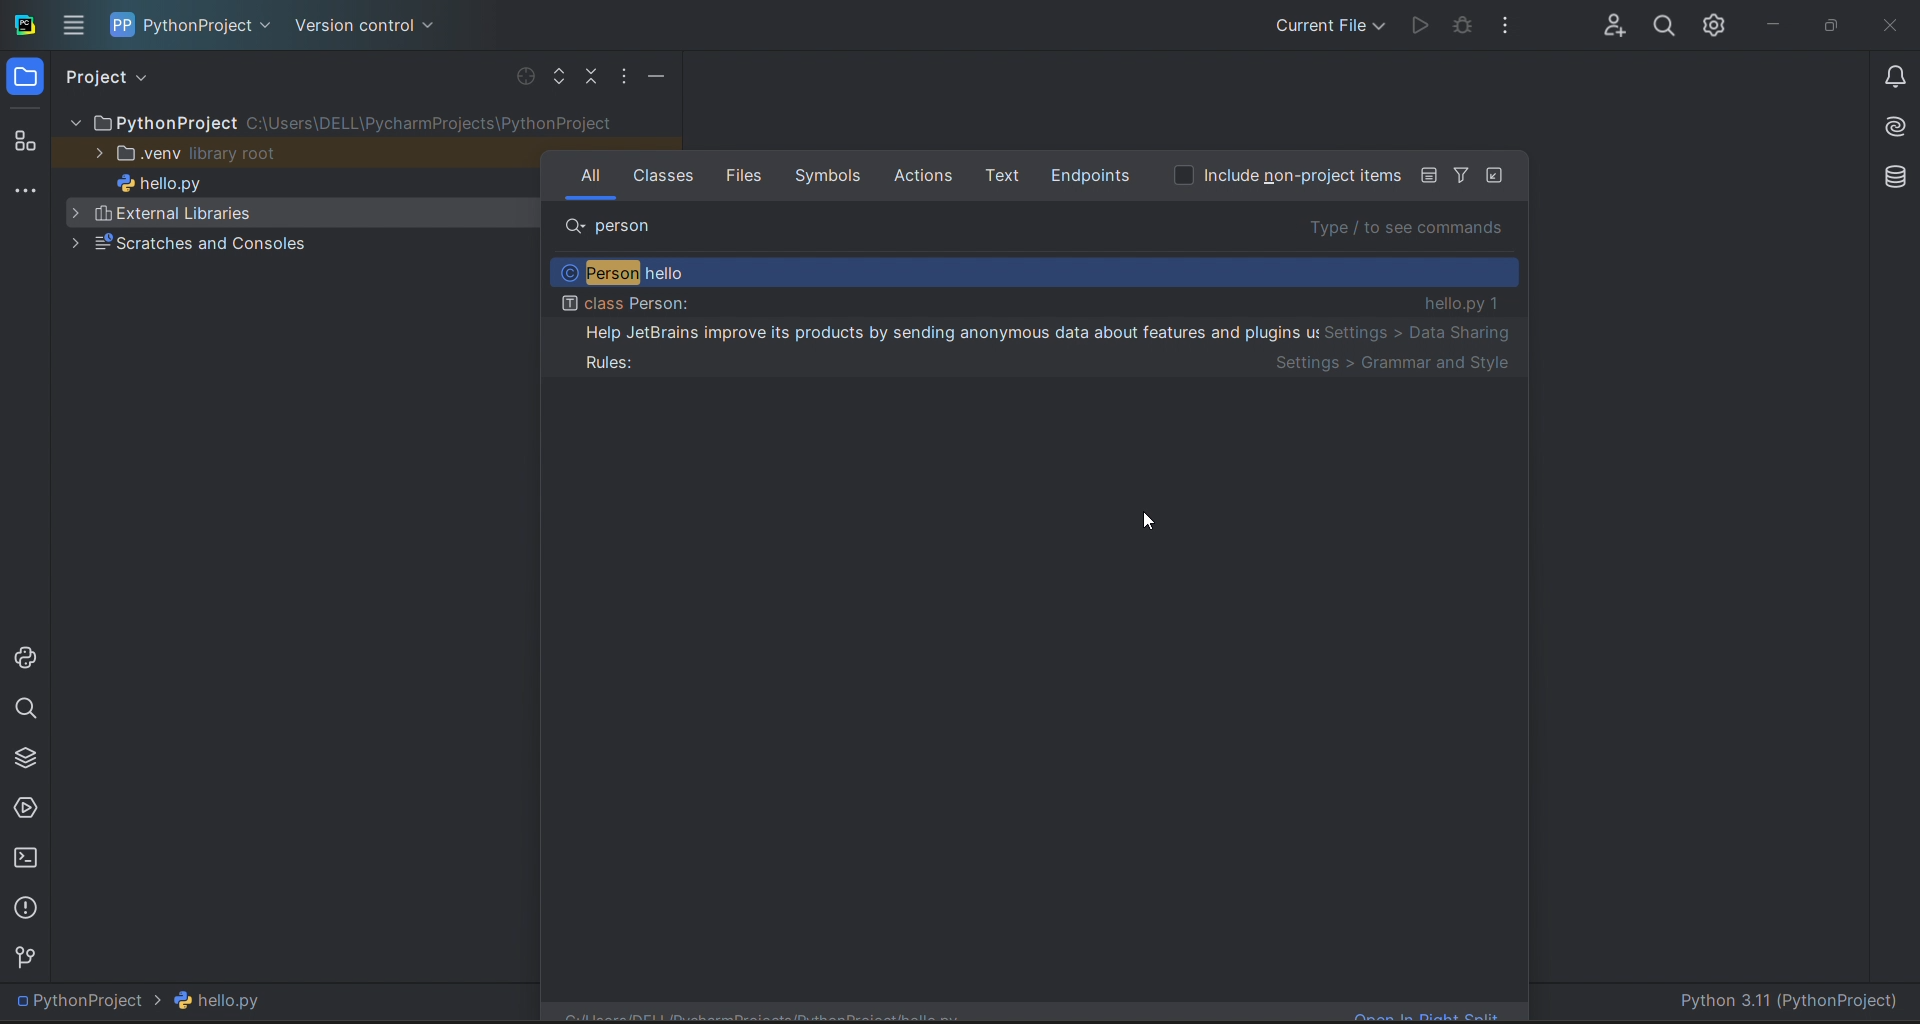 Image resolution: width=1920 pixels, height=1024 pixels. Describe the element at coordinates (71, 25) in the screenshot. I see `menu` at that location.